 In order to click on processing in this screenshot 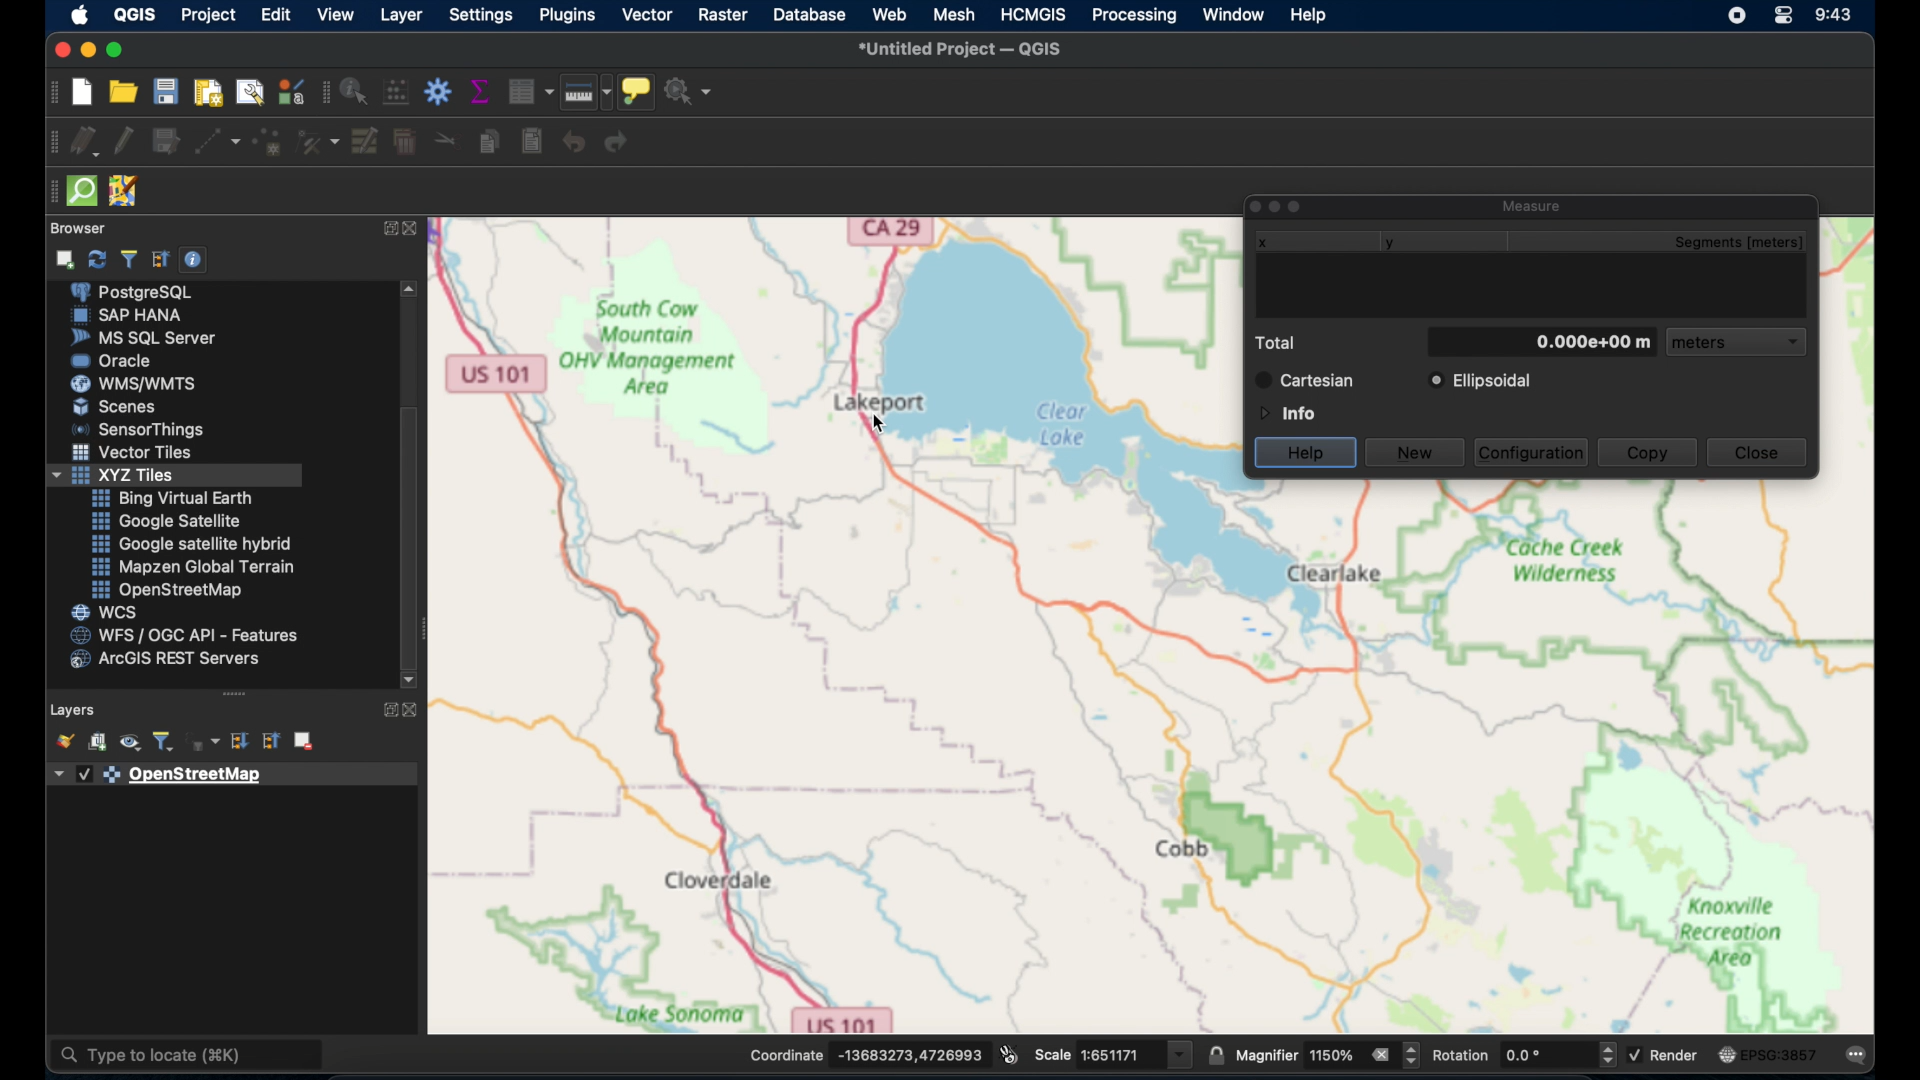, I will do `click(1132, 17)`.